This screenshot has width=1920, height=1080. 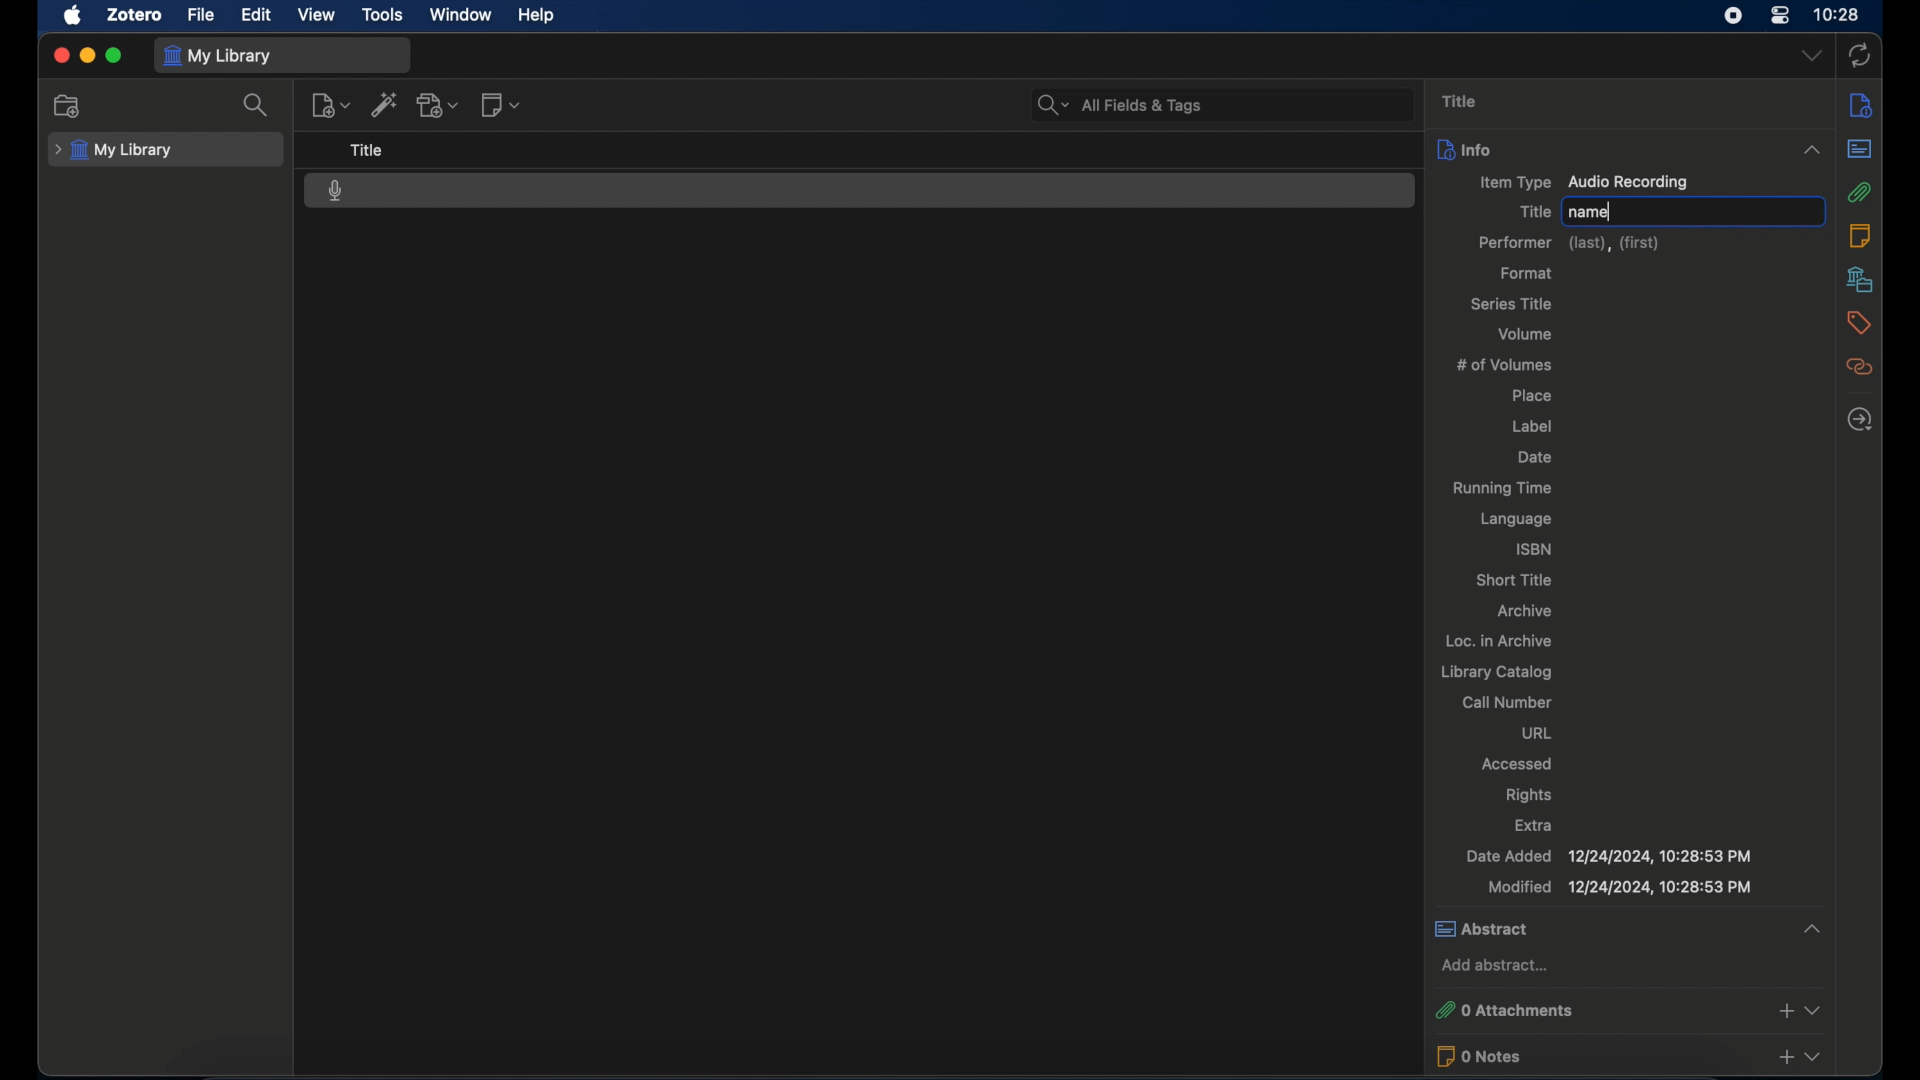 I want to click on label, so click(x=1535, y=426).